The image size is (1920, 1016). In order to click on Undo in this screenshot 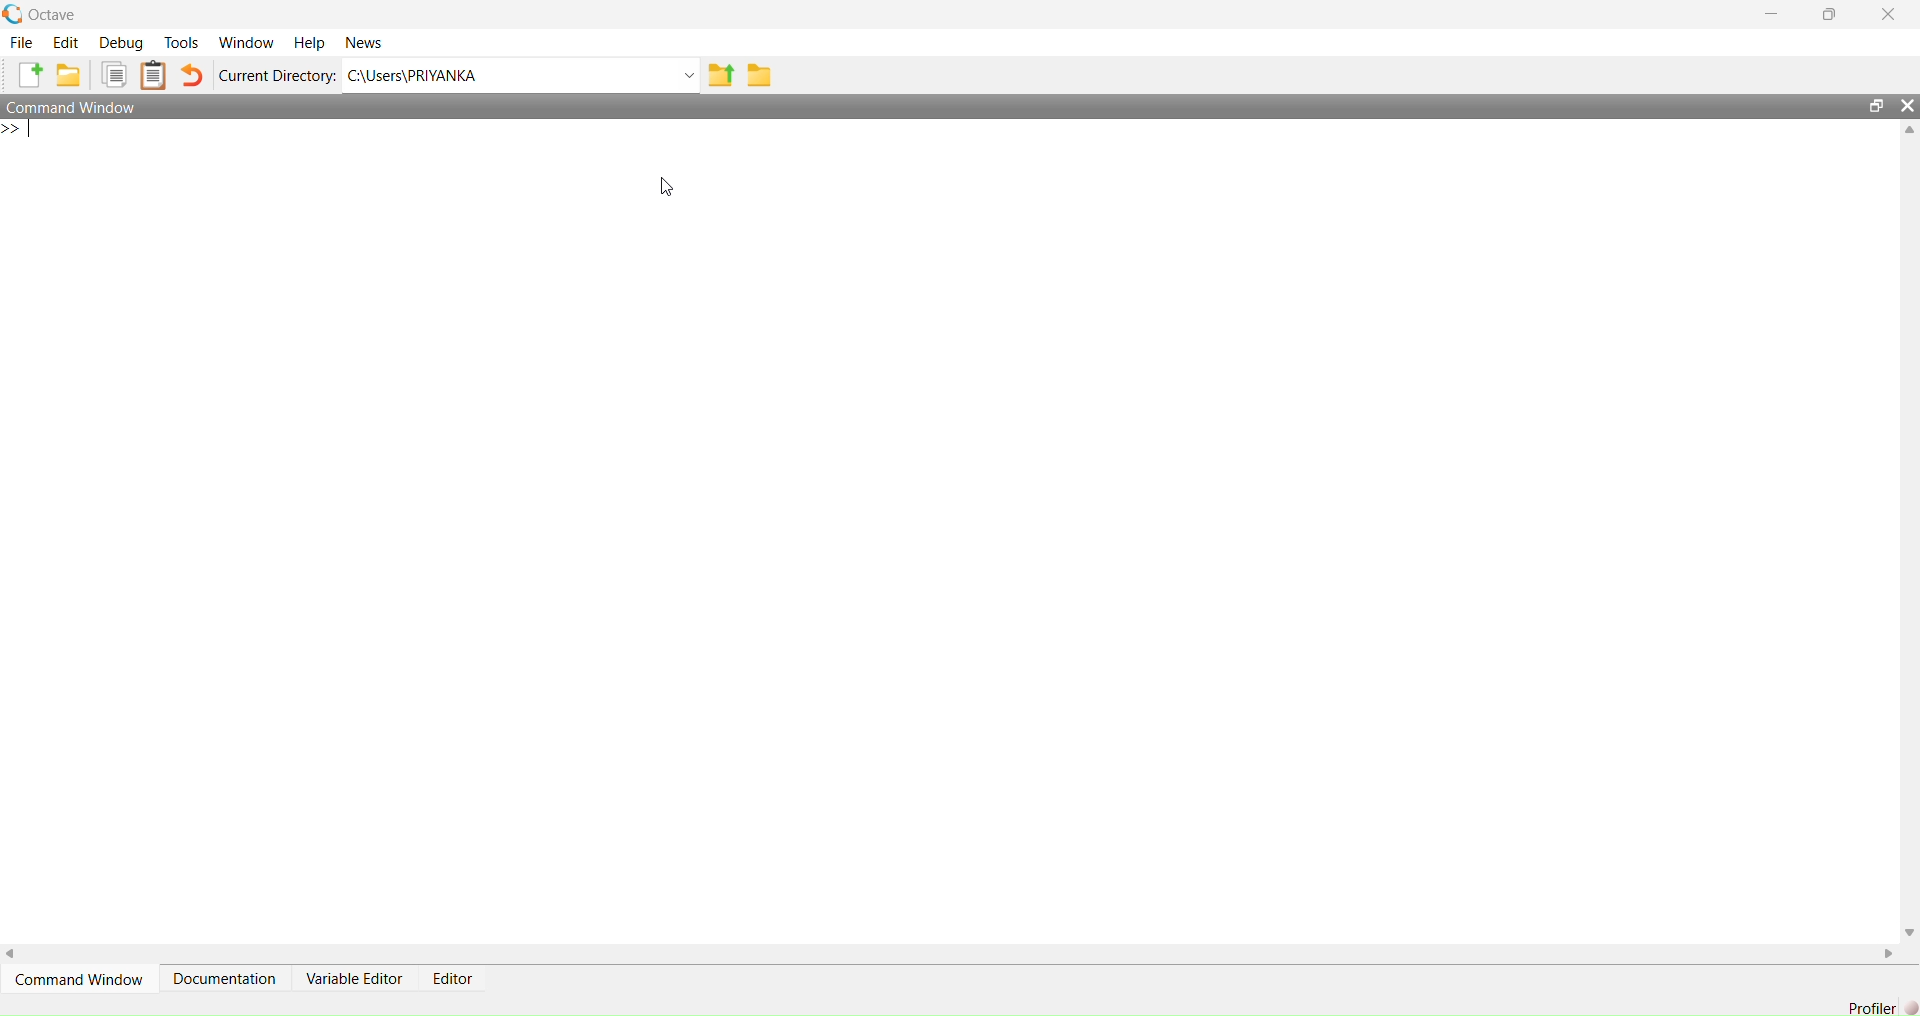, I will do `click(193, 74)`.